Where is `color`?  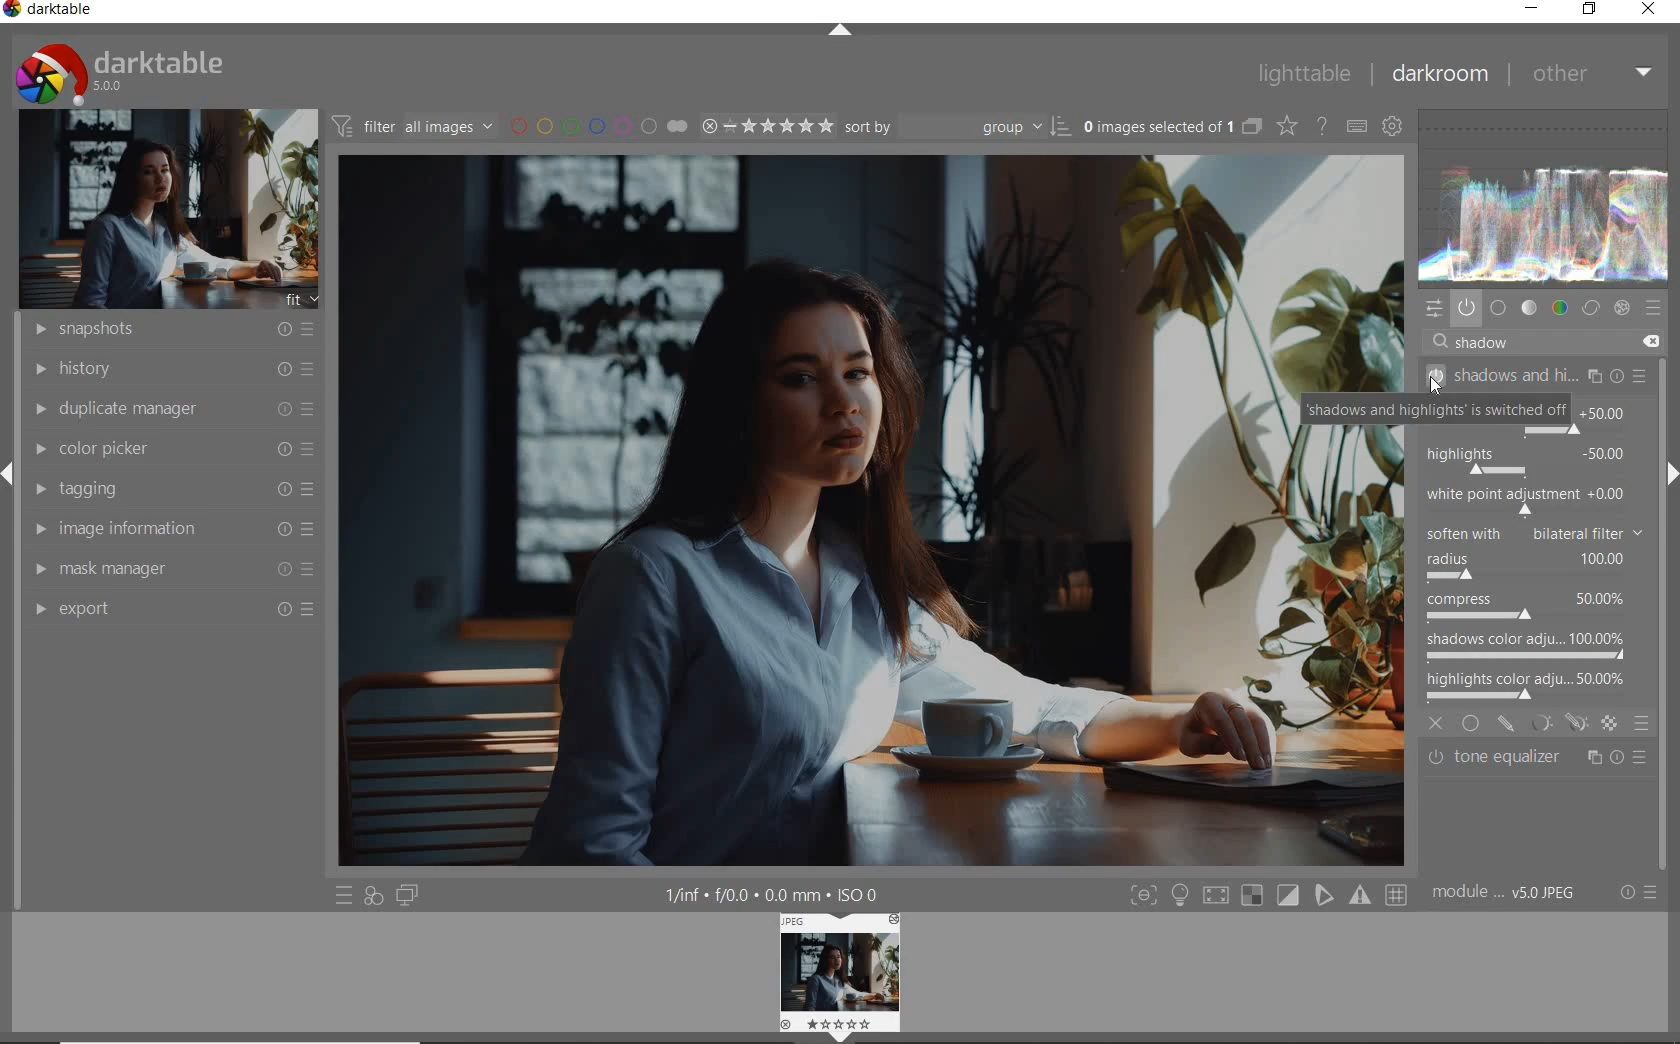
color is located at coordinates (1558, 308).